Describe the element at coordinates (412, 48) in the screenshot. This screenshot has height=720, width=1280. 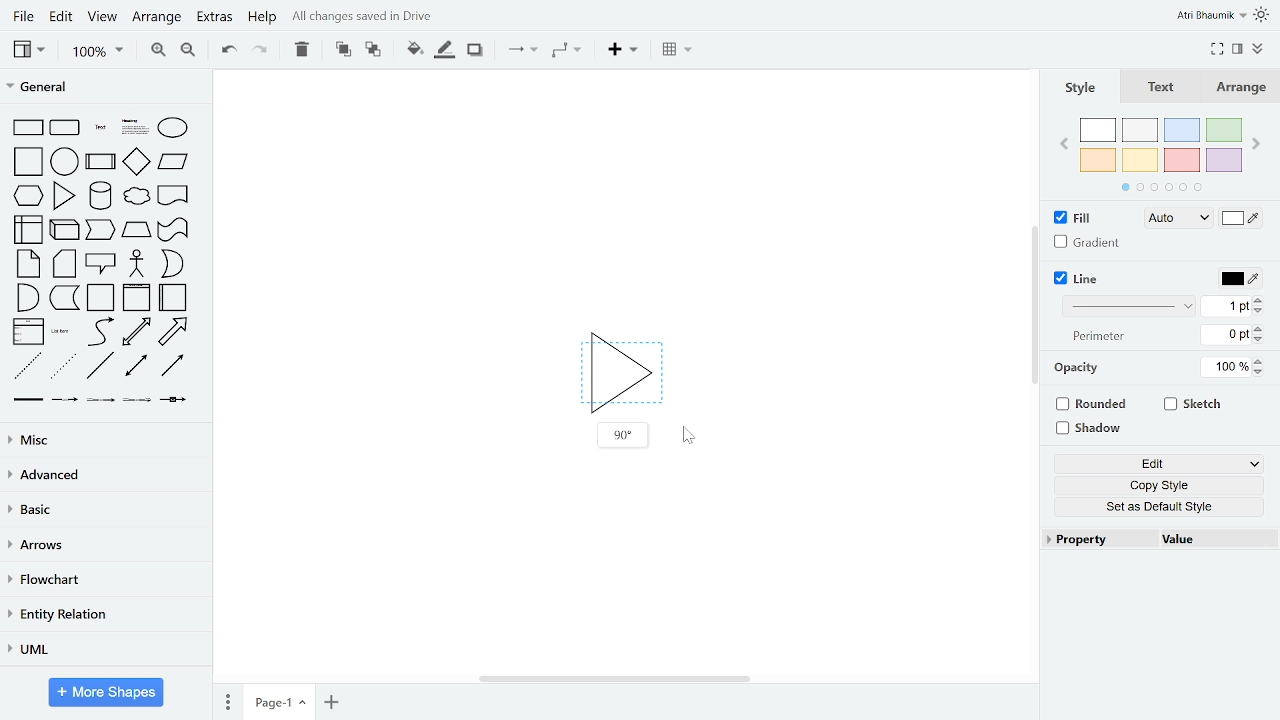
I see `fill color` at that location.